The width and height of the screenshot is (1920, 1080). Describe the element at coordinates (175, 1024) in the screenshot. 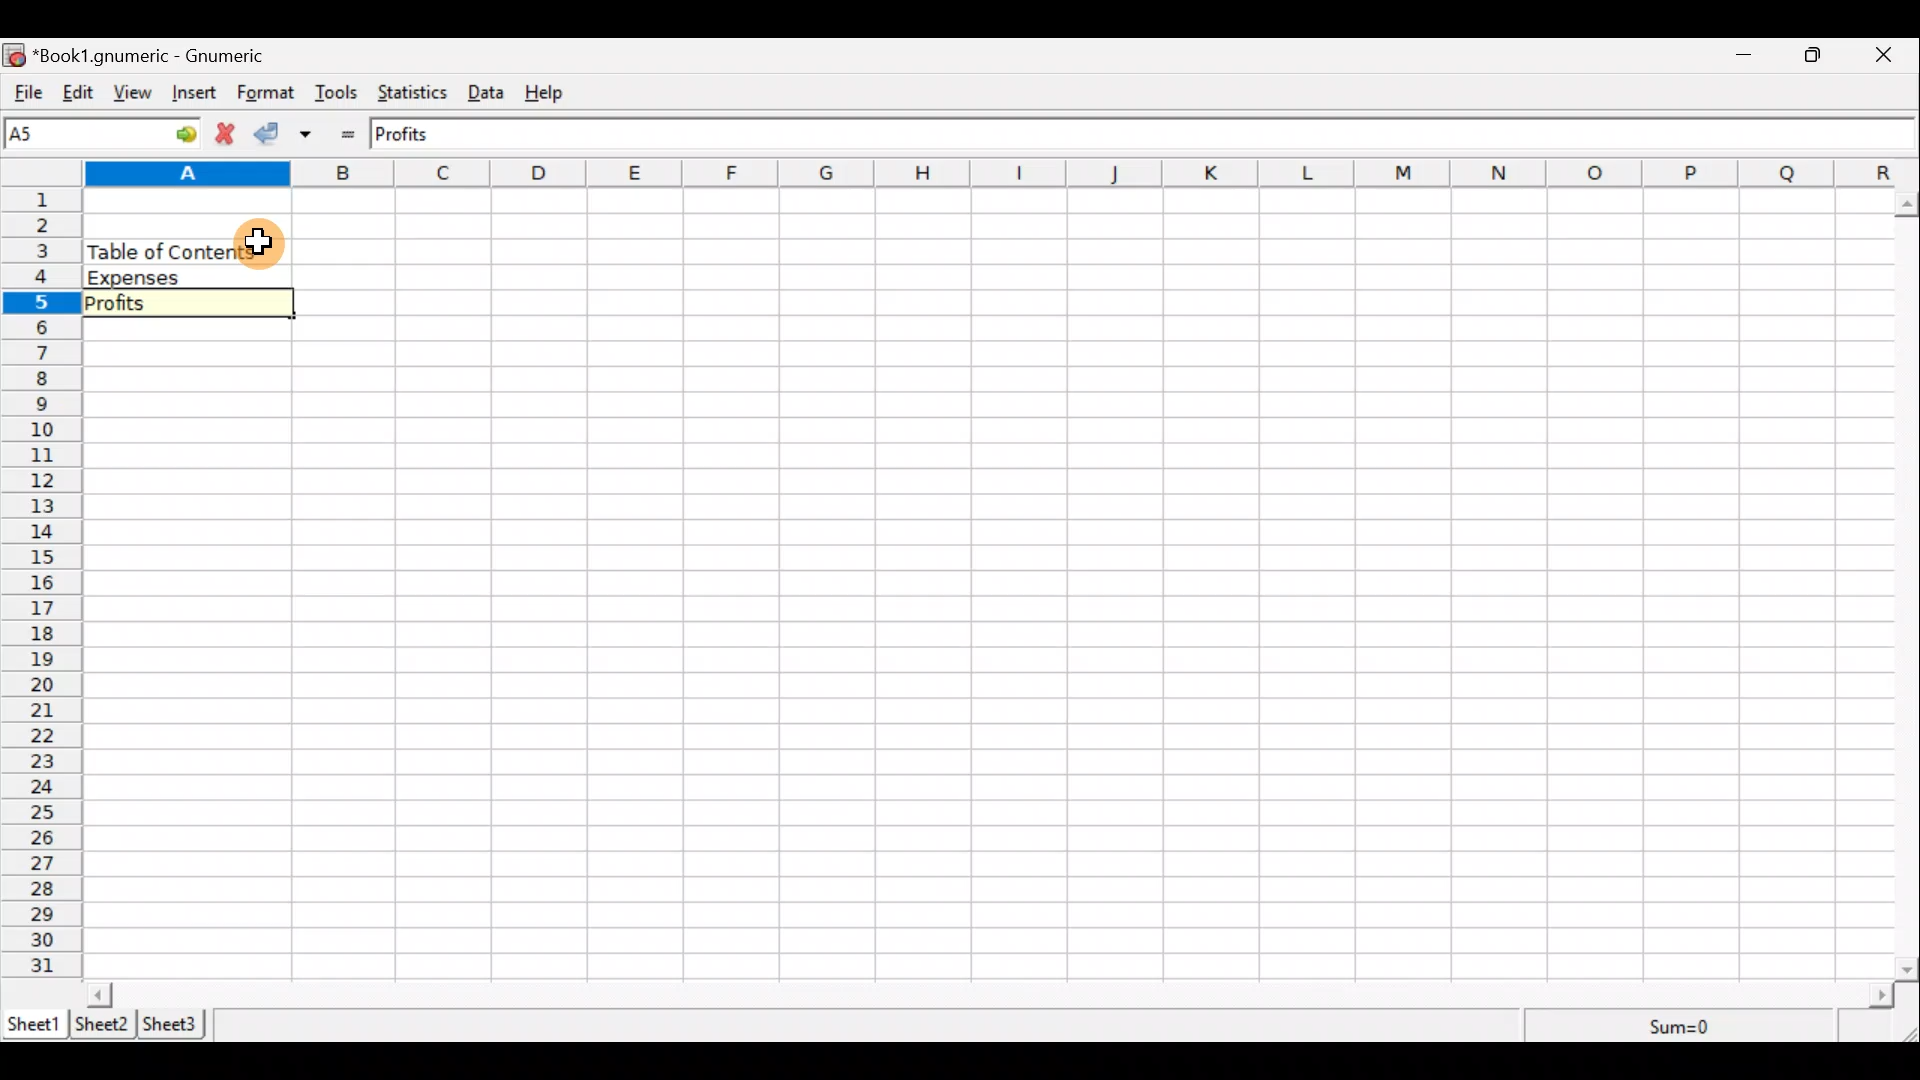

I see `Sheet 3` at that location.